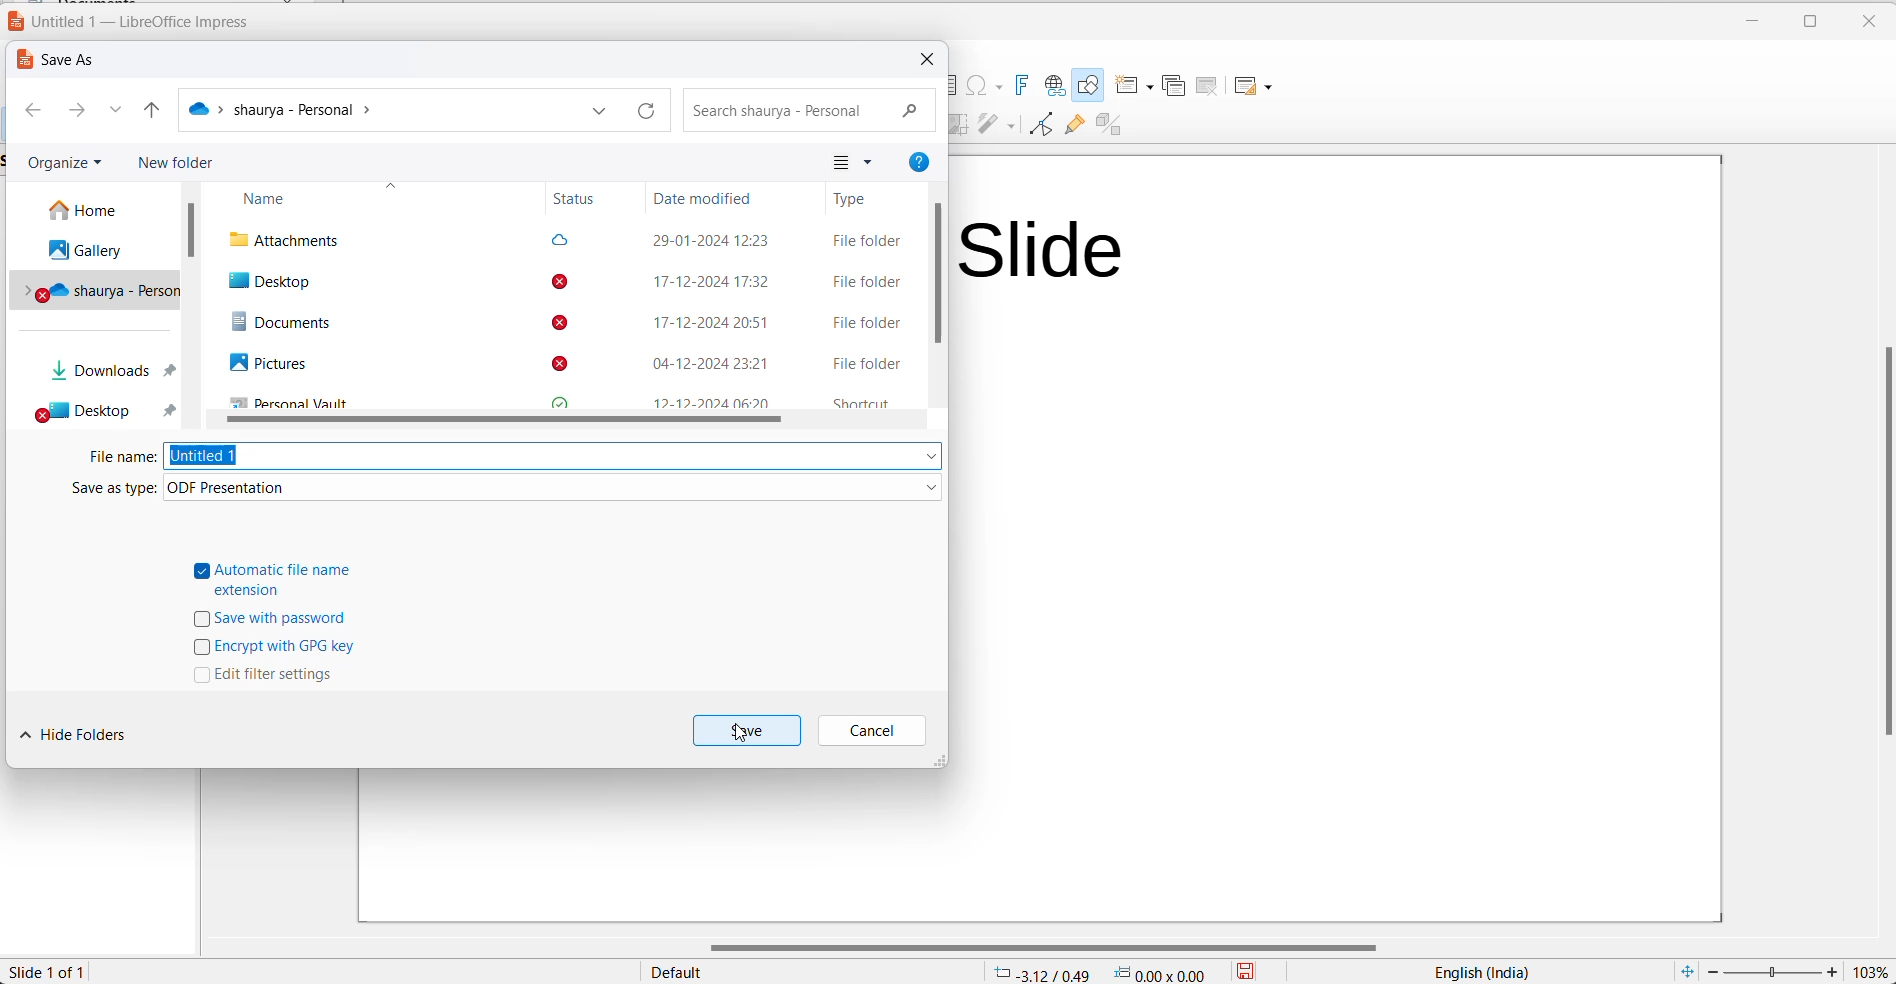 The image size is (1896, 984). I want to click on 29-01-2024 12:23, so click(712, 240).